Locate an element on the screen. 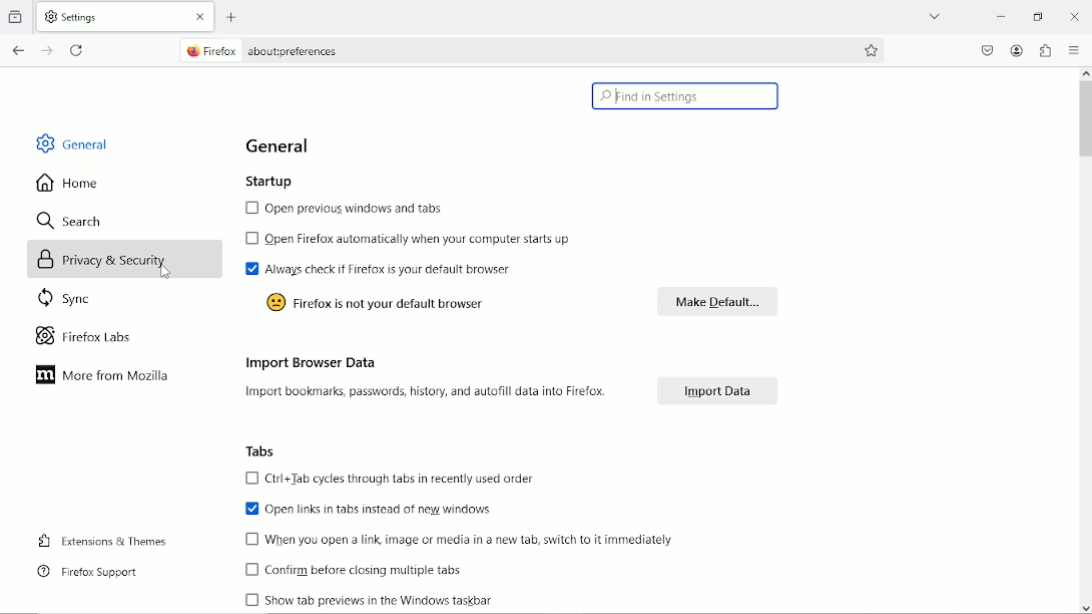 This screenshot has width=1092, height=614. text is located at coordinates (355, 208).